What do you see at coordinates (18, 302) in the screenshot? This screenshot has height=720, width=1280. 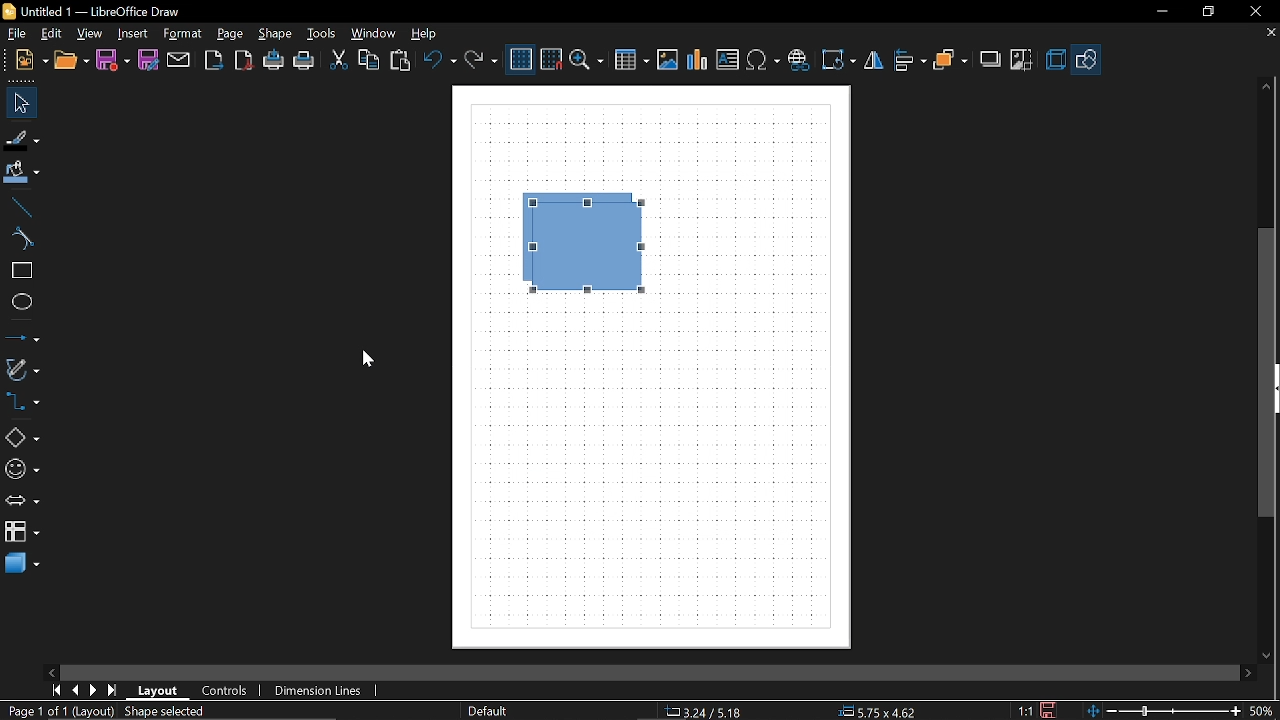 I see `Ellipse` at bounding box center [18, 302].